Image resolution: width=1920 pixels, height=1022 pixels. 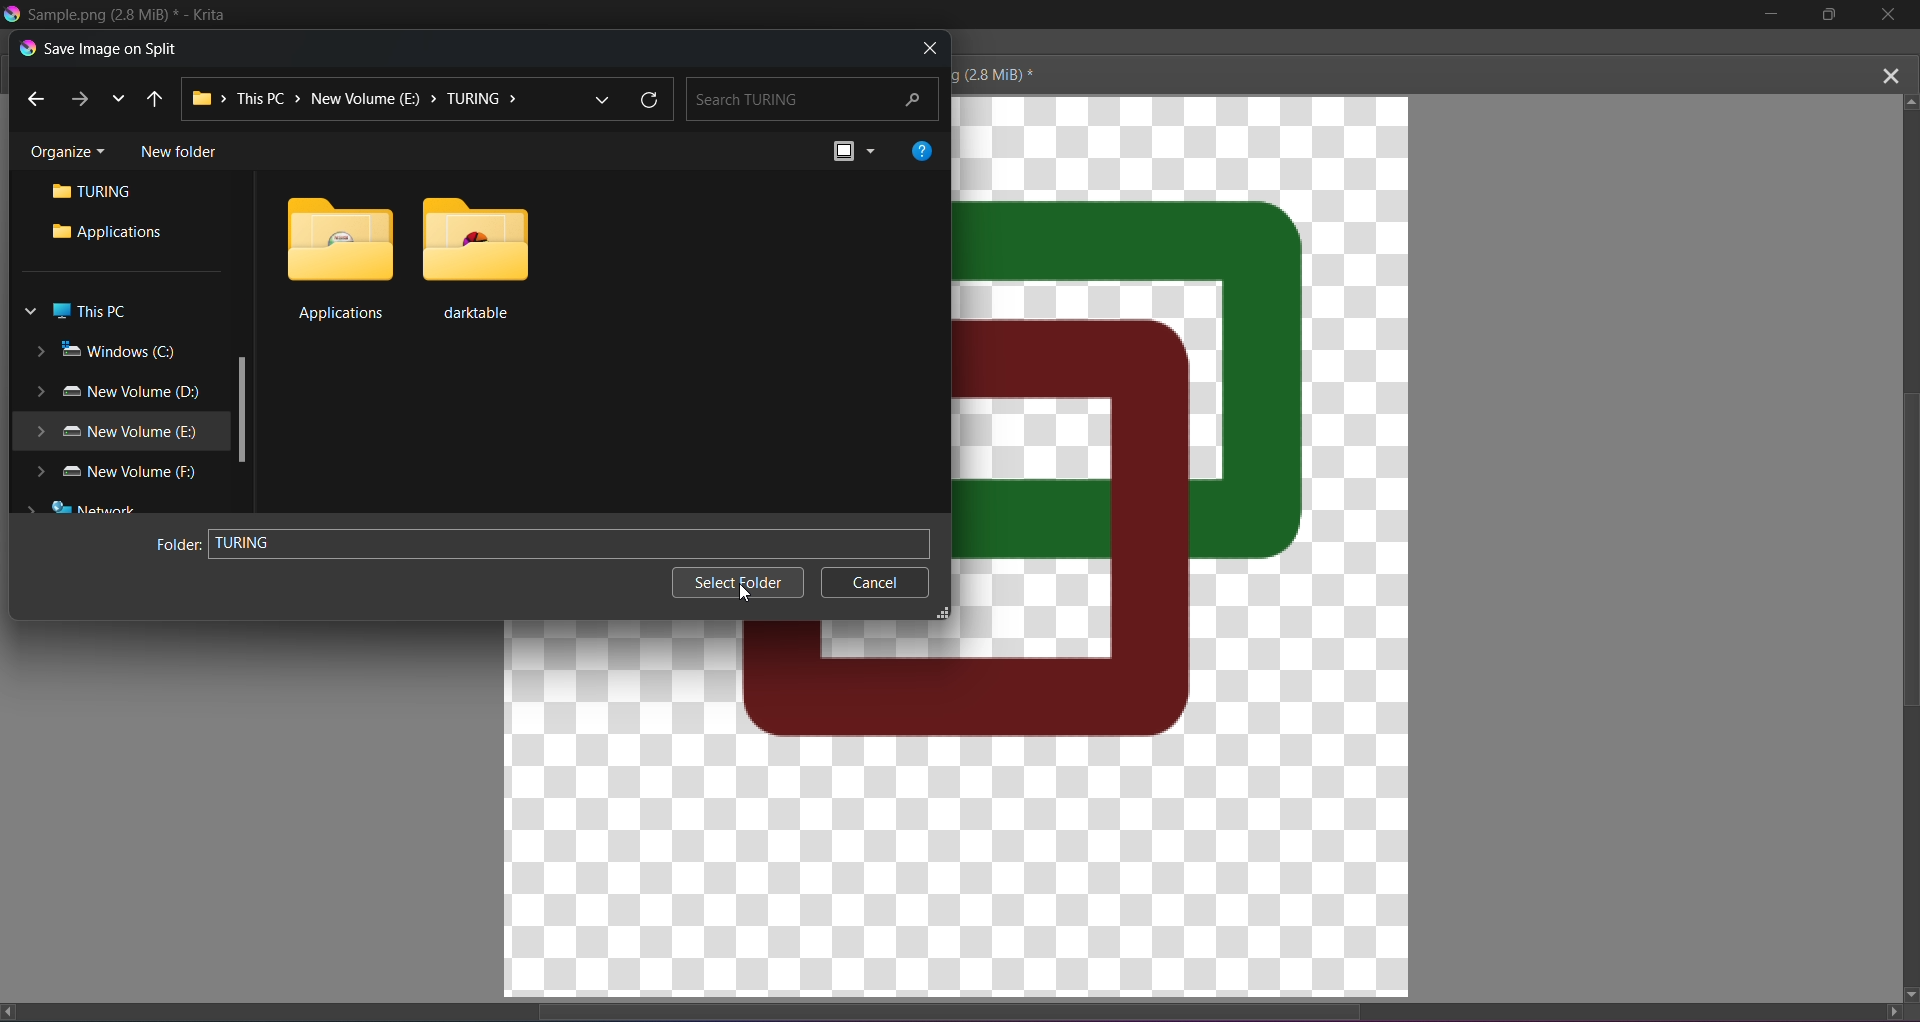 I want to click on New Volume (D), so click(x=117, y=394).